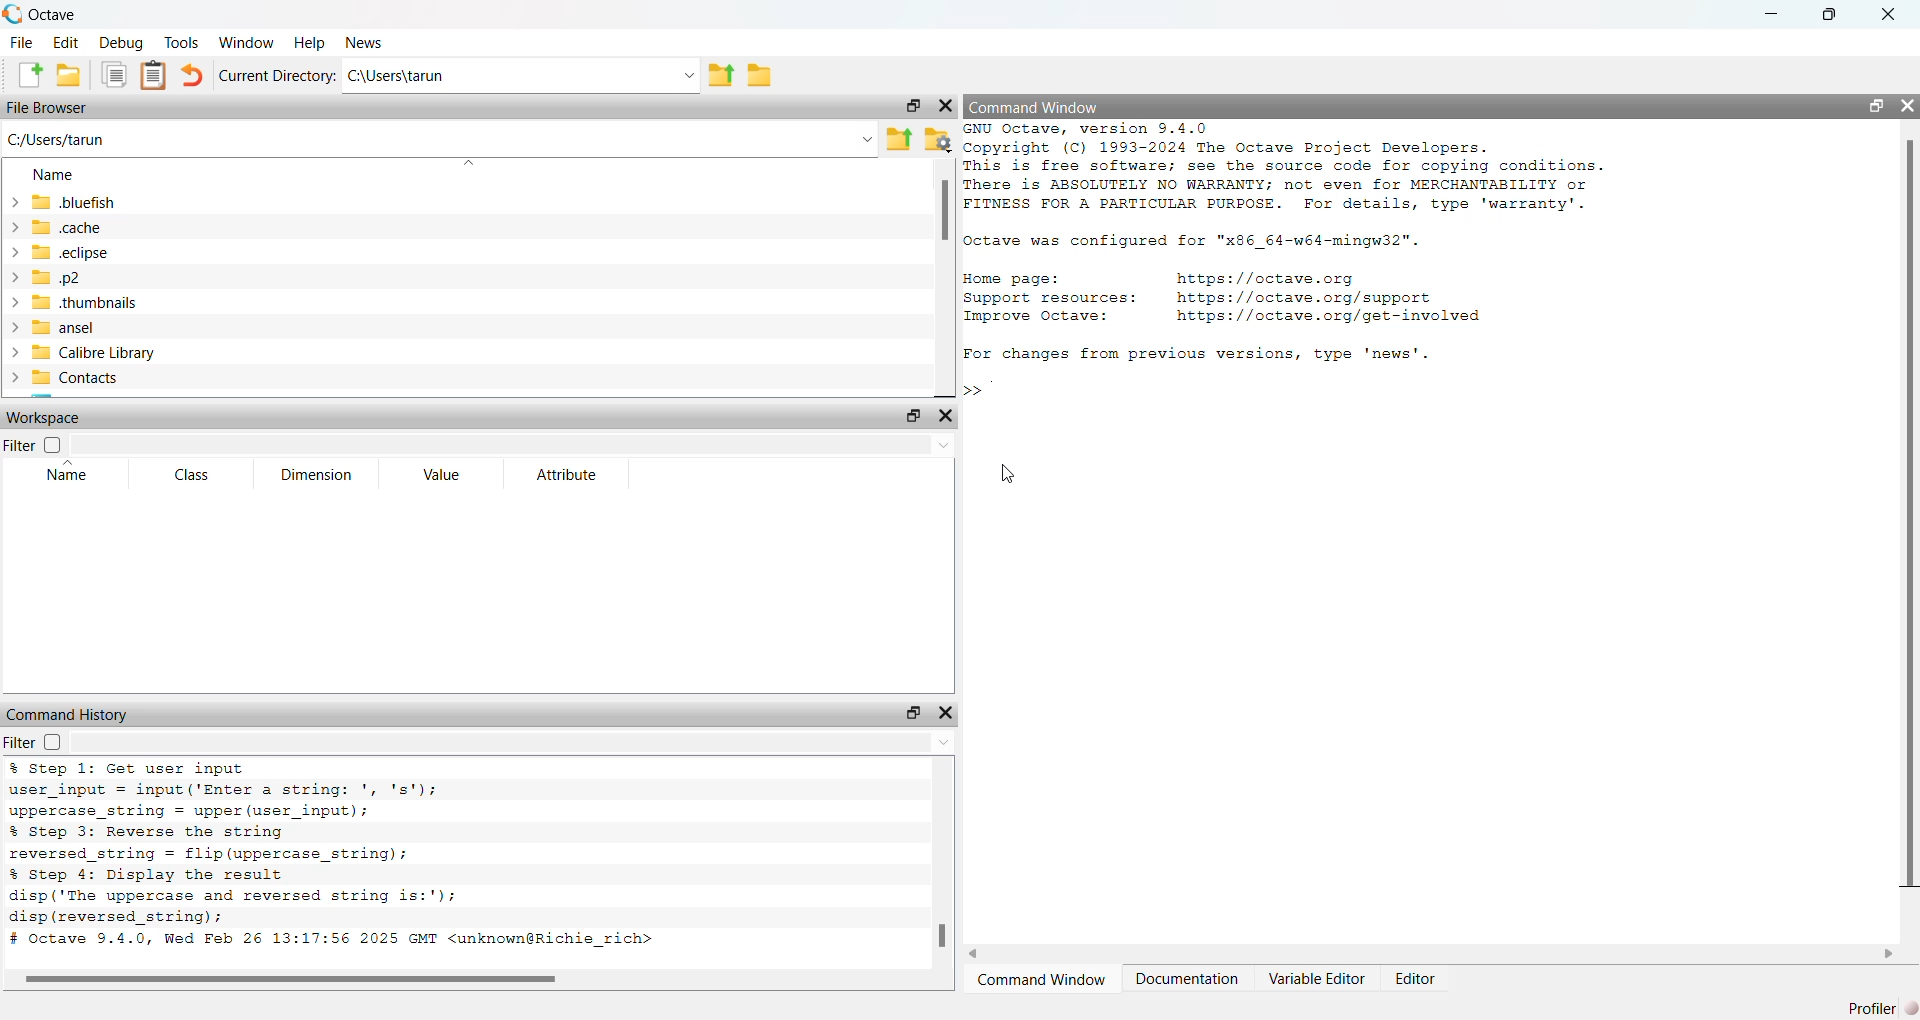 Image resolution: width=1920 pixels, height=1020 pixels. What do you see at coordinates (1251, 294) in the screenshot?
I see `resources of octave` at bounding box center [1251, 294].